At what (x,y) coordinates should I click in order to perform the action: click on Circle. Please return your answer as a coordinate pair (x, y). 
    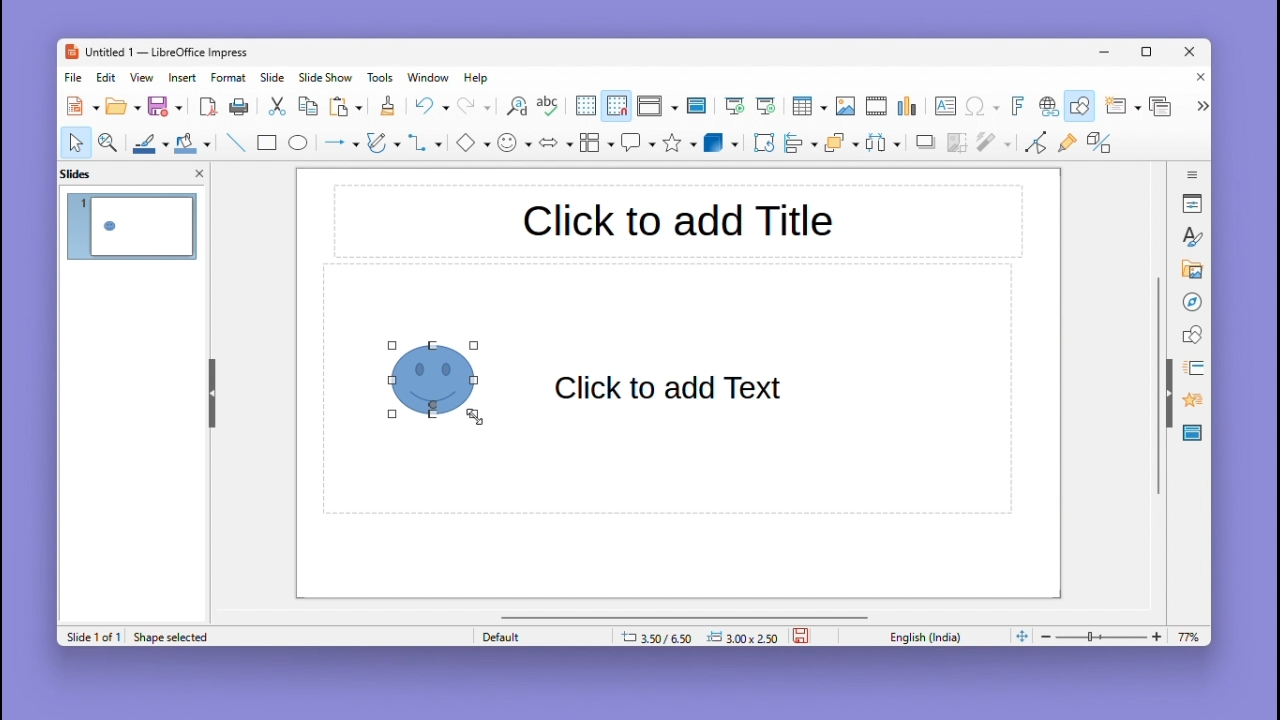
    Looking at the image, I should click on (300, 145).